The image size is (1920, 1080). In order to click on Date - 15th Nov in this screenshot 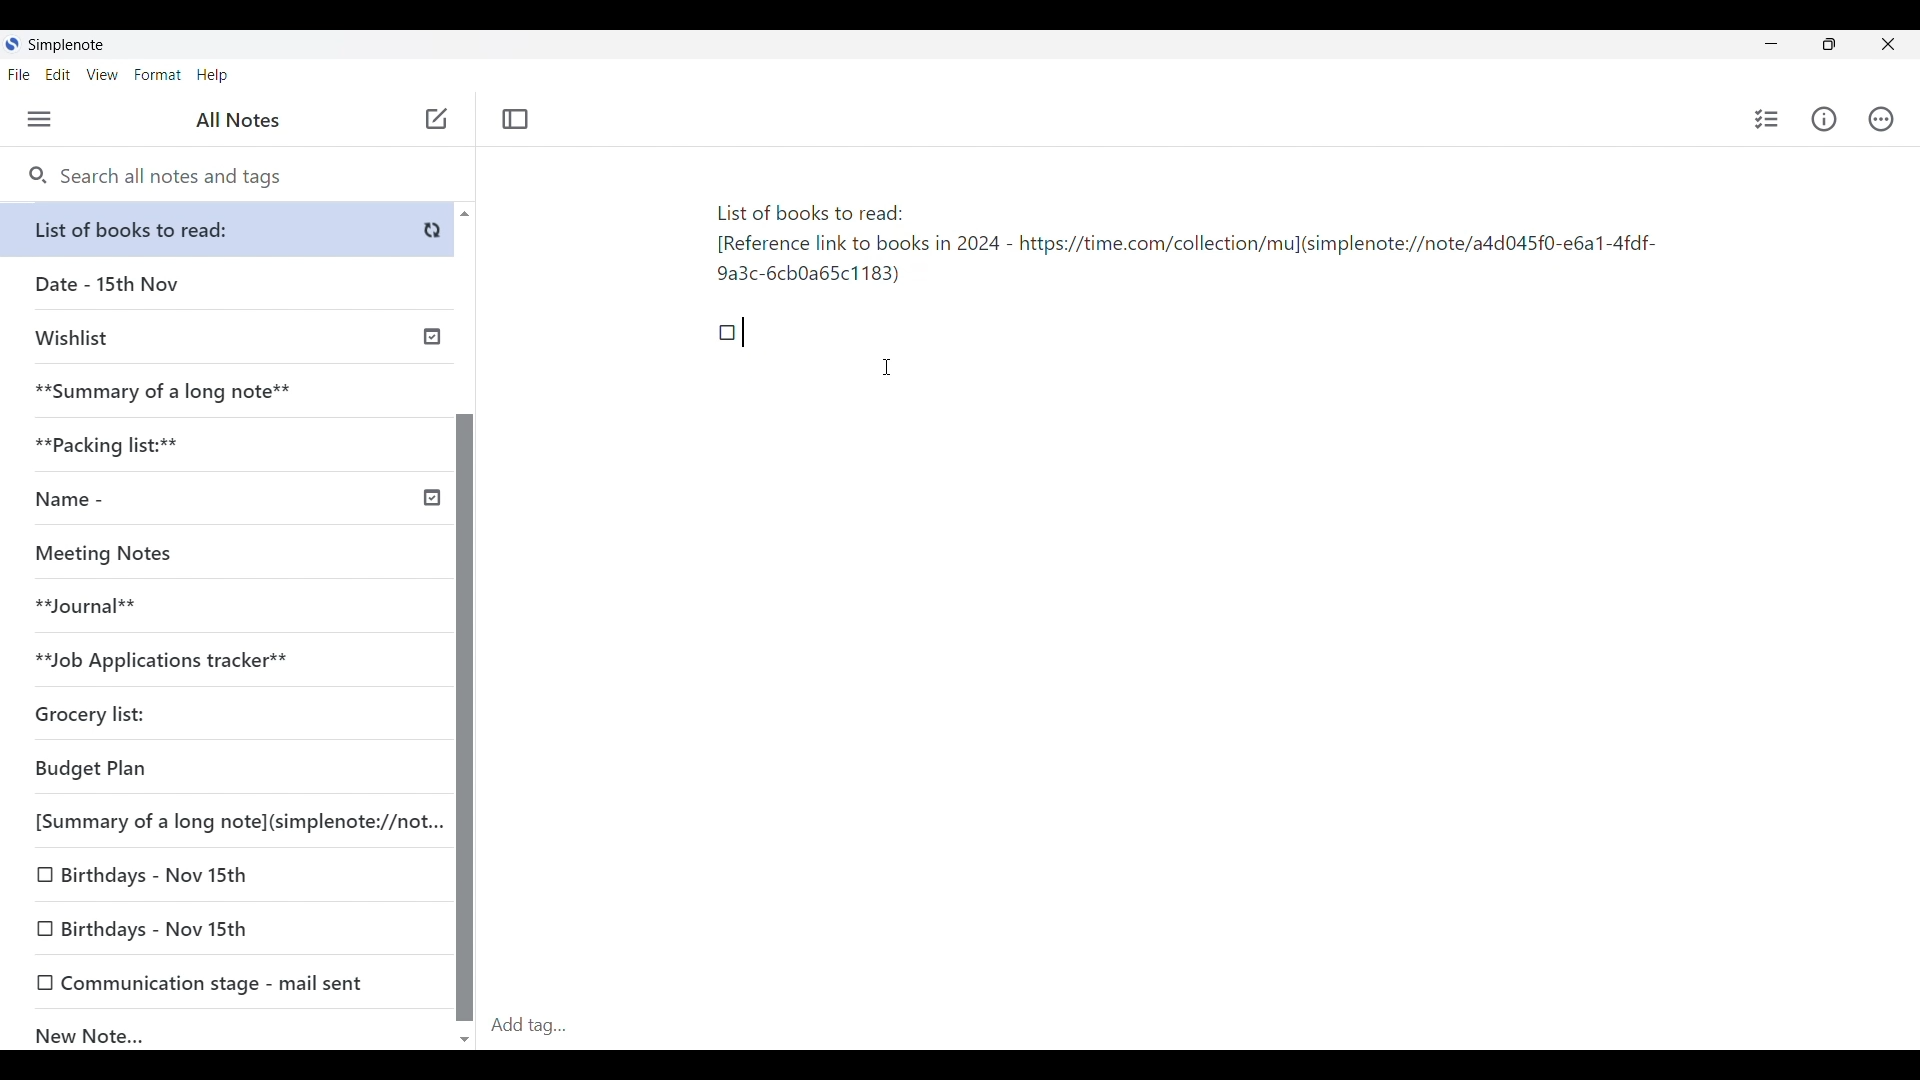, I will do `click(228, 284)`.